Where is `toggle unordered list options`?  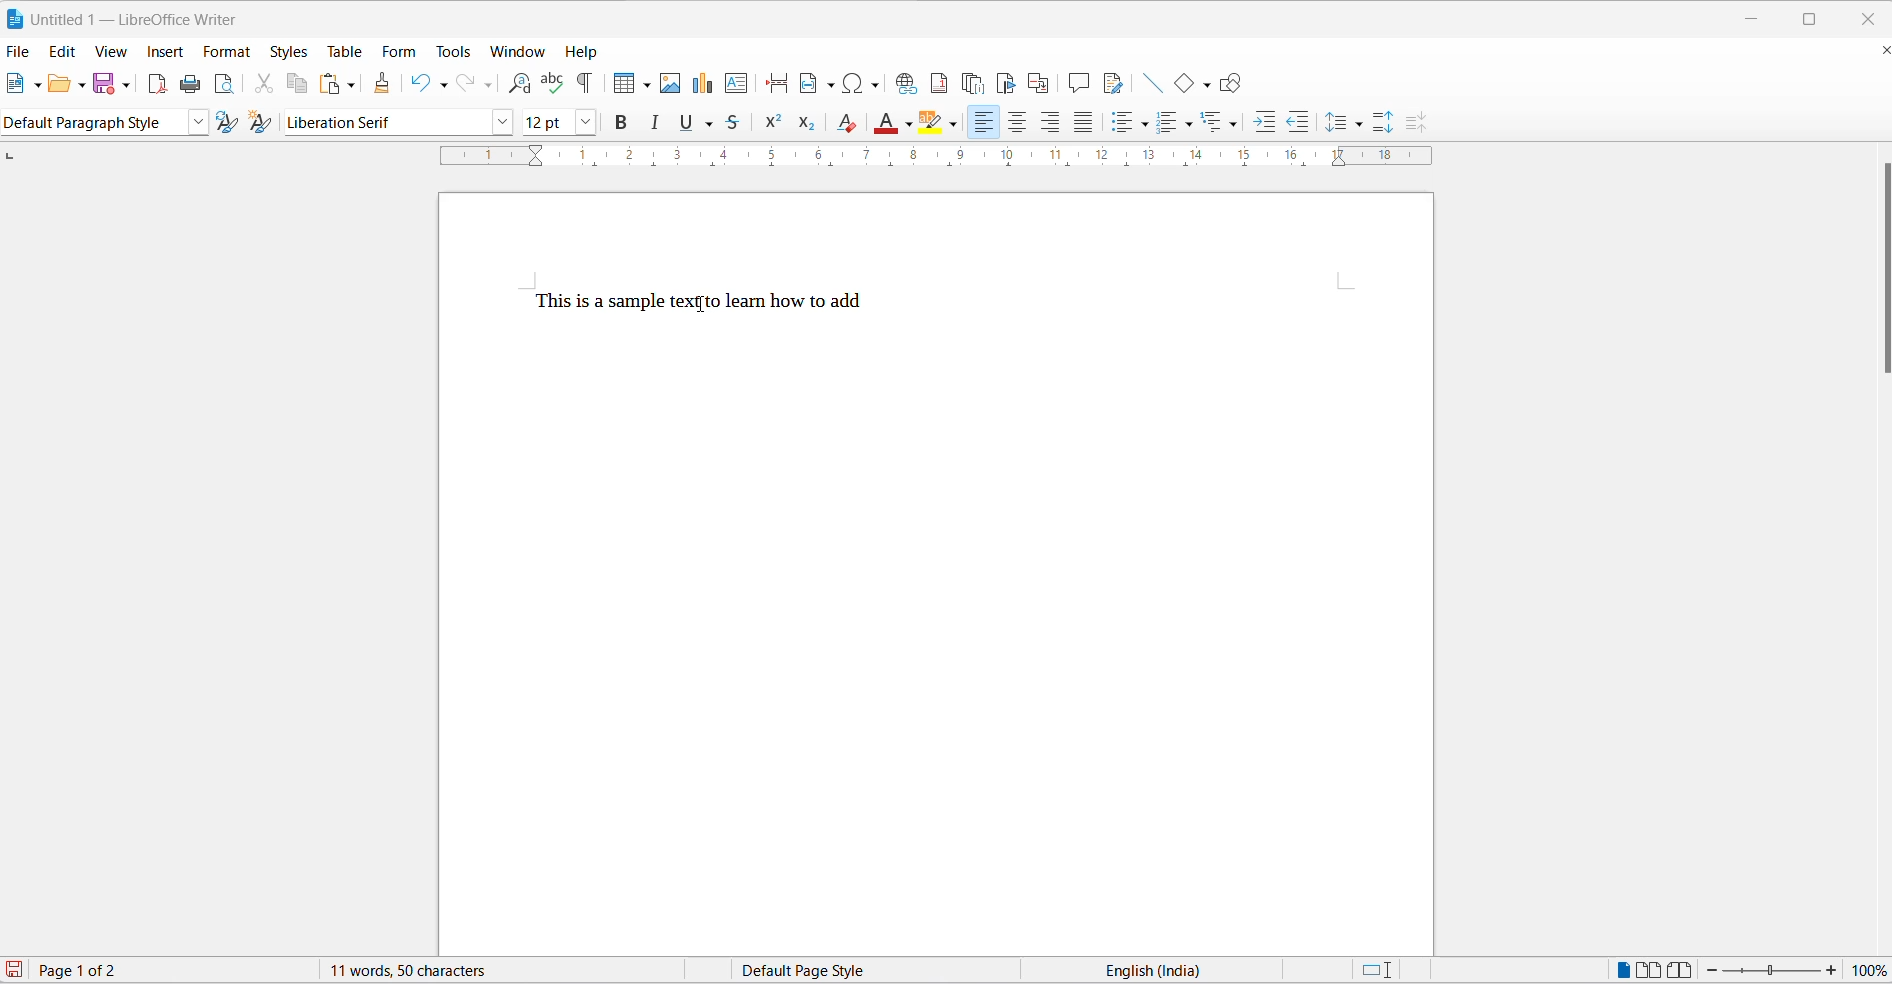
toggle unordered list options is located at coordinates (1144, 124).